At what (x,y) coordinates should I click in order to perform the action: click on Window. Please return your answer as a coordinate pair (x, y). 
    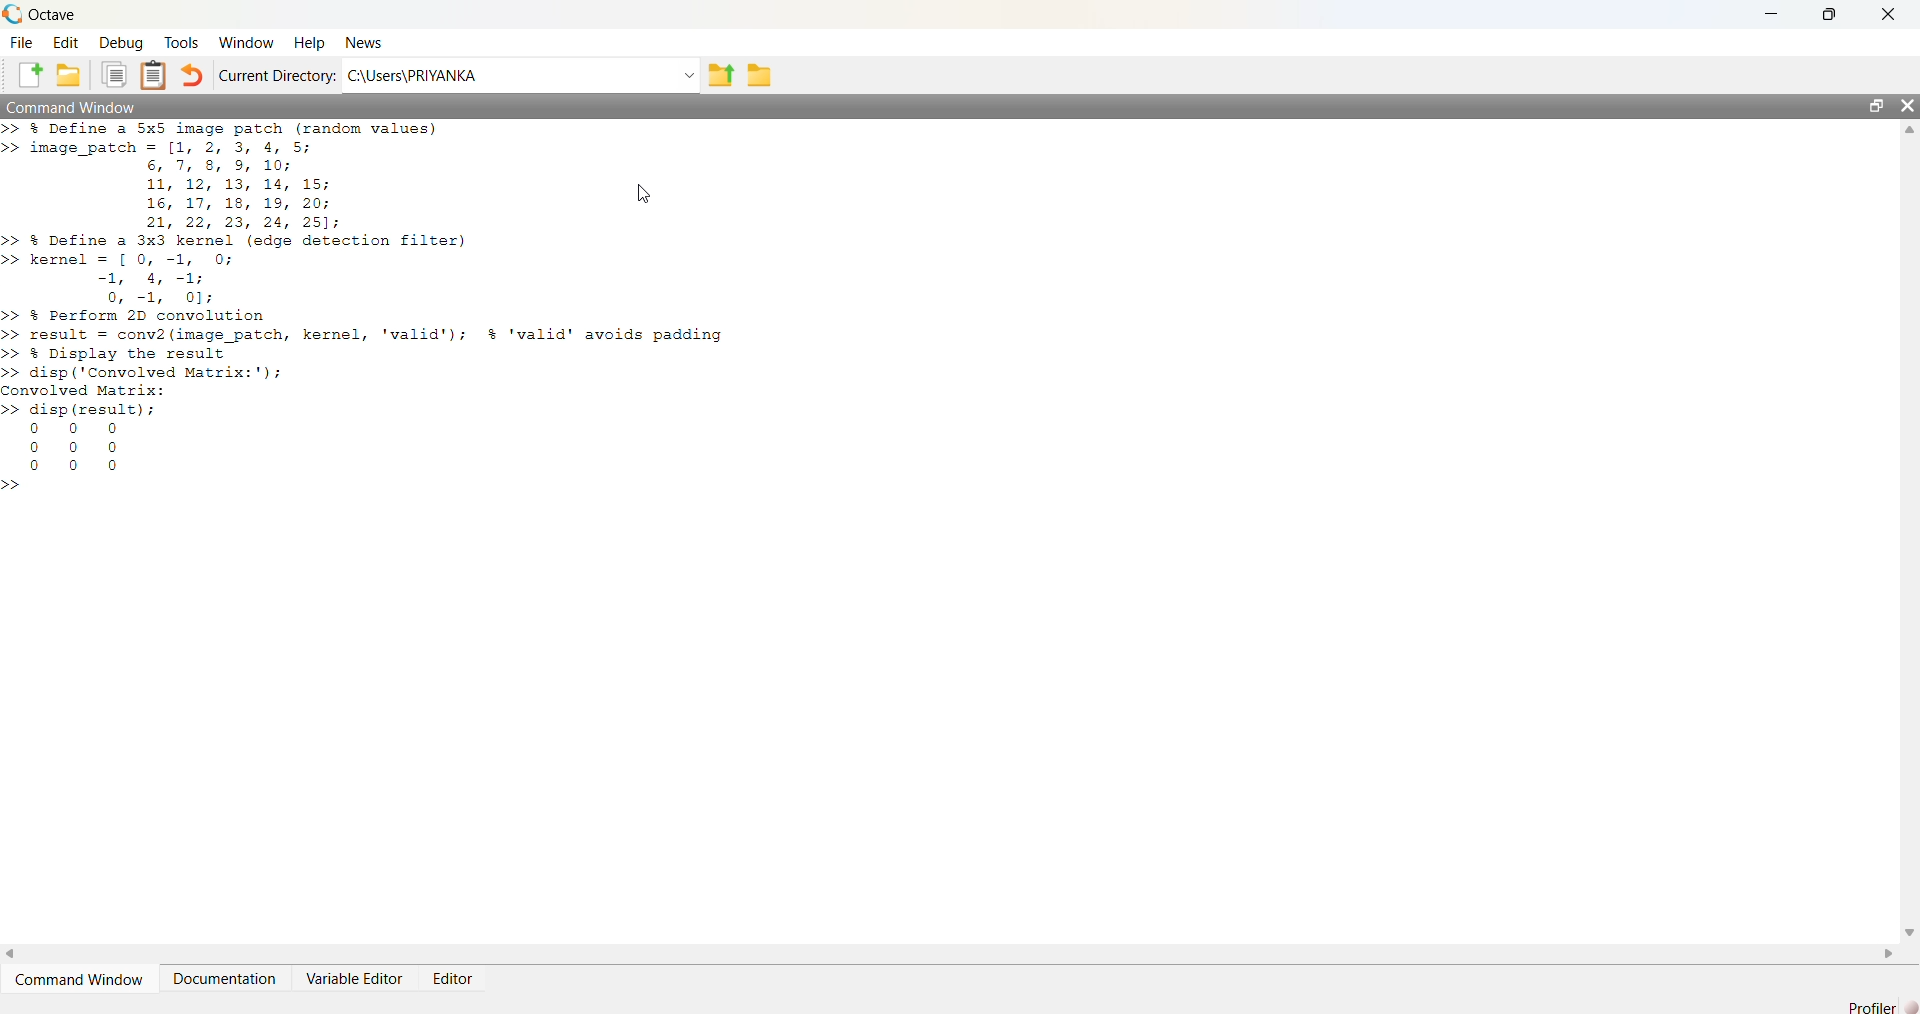
    Looking at the image, I should click on (247, 43).